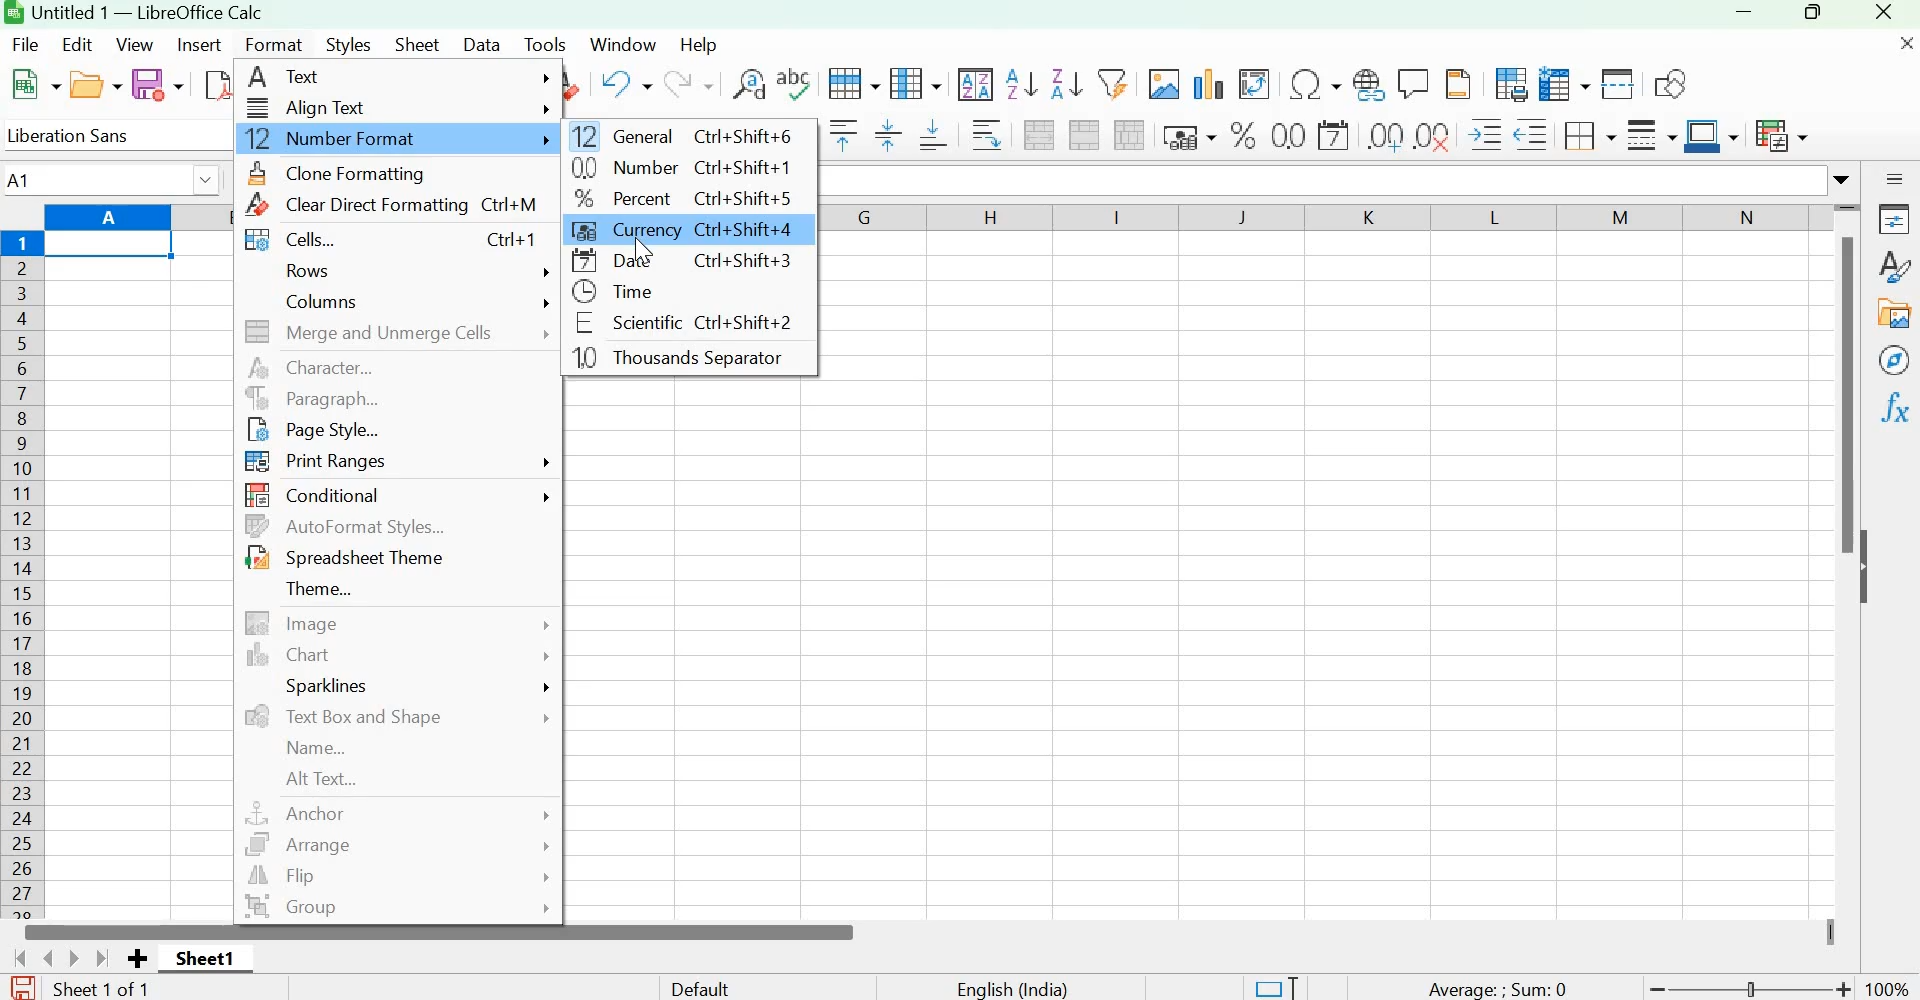  What do you see at coordinates (393, 845) in the screenshot?
I see `Arrange` at bounding box center [393, 845].